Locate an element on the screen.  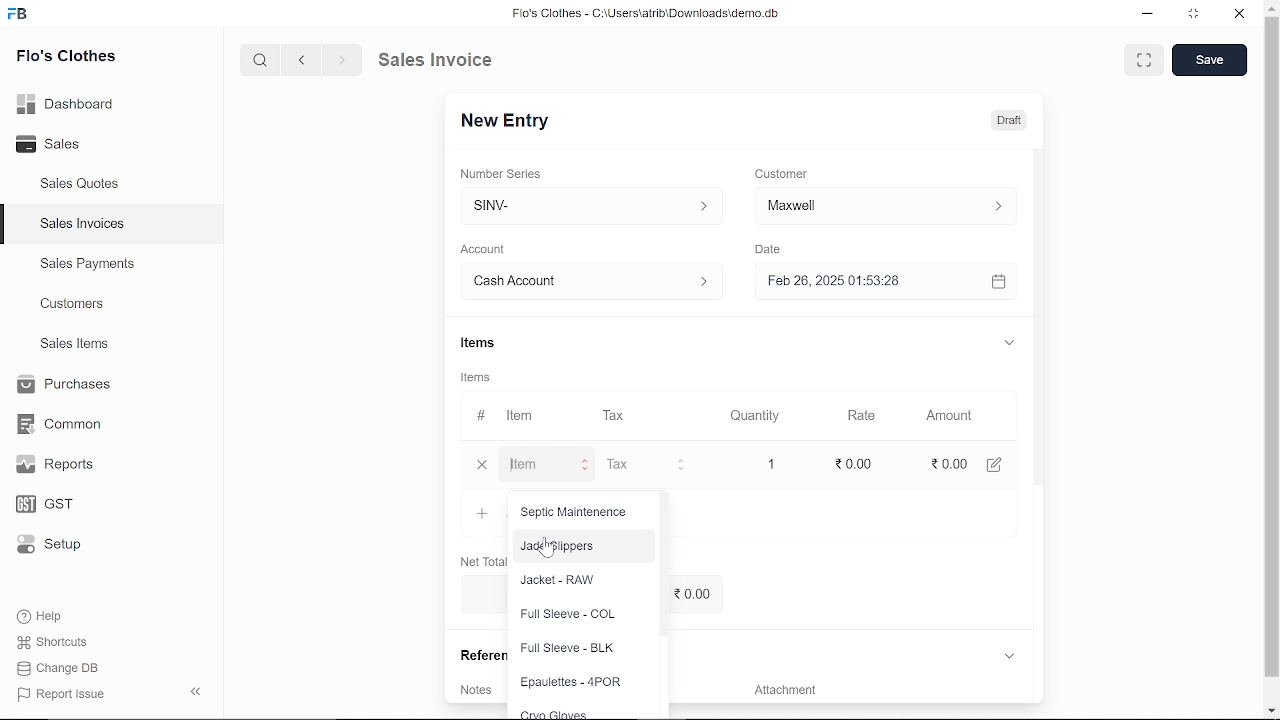
 is located at coordinates (487, 379).